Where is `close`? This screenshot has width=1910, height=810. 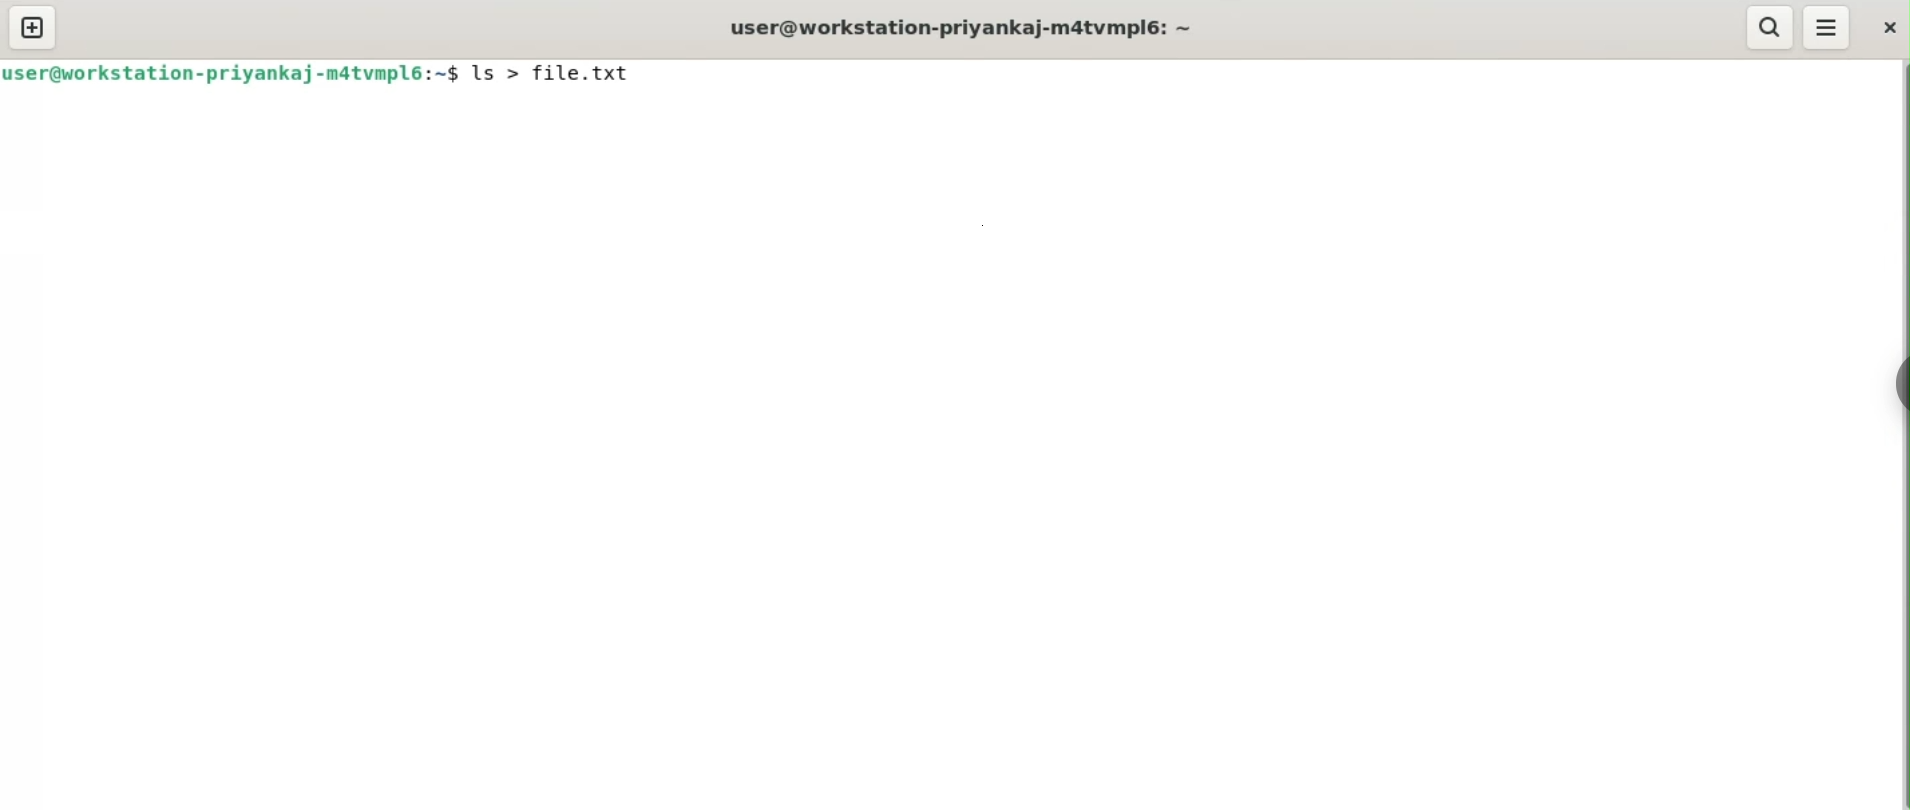
close is located at coordinates (1889, 25).